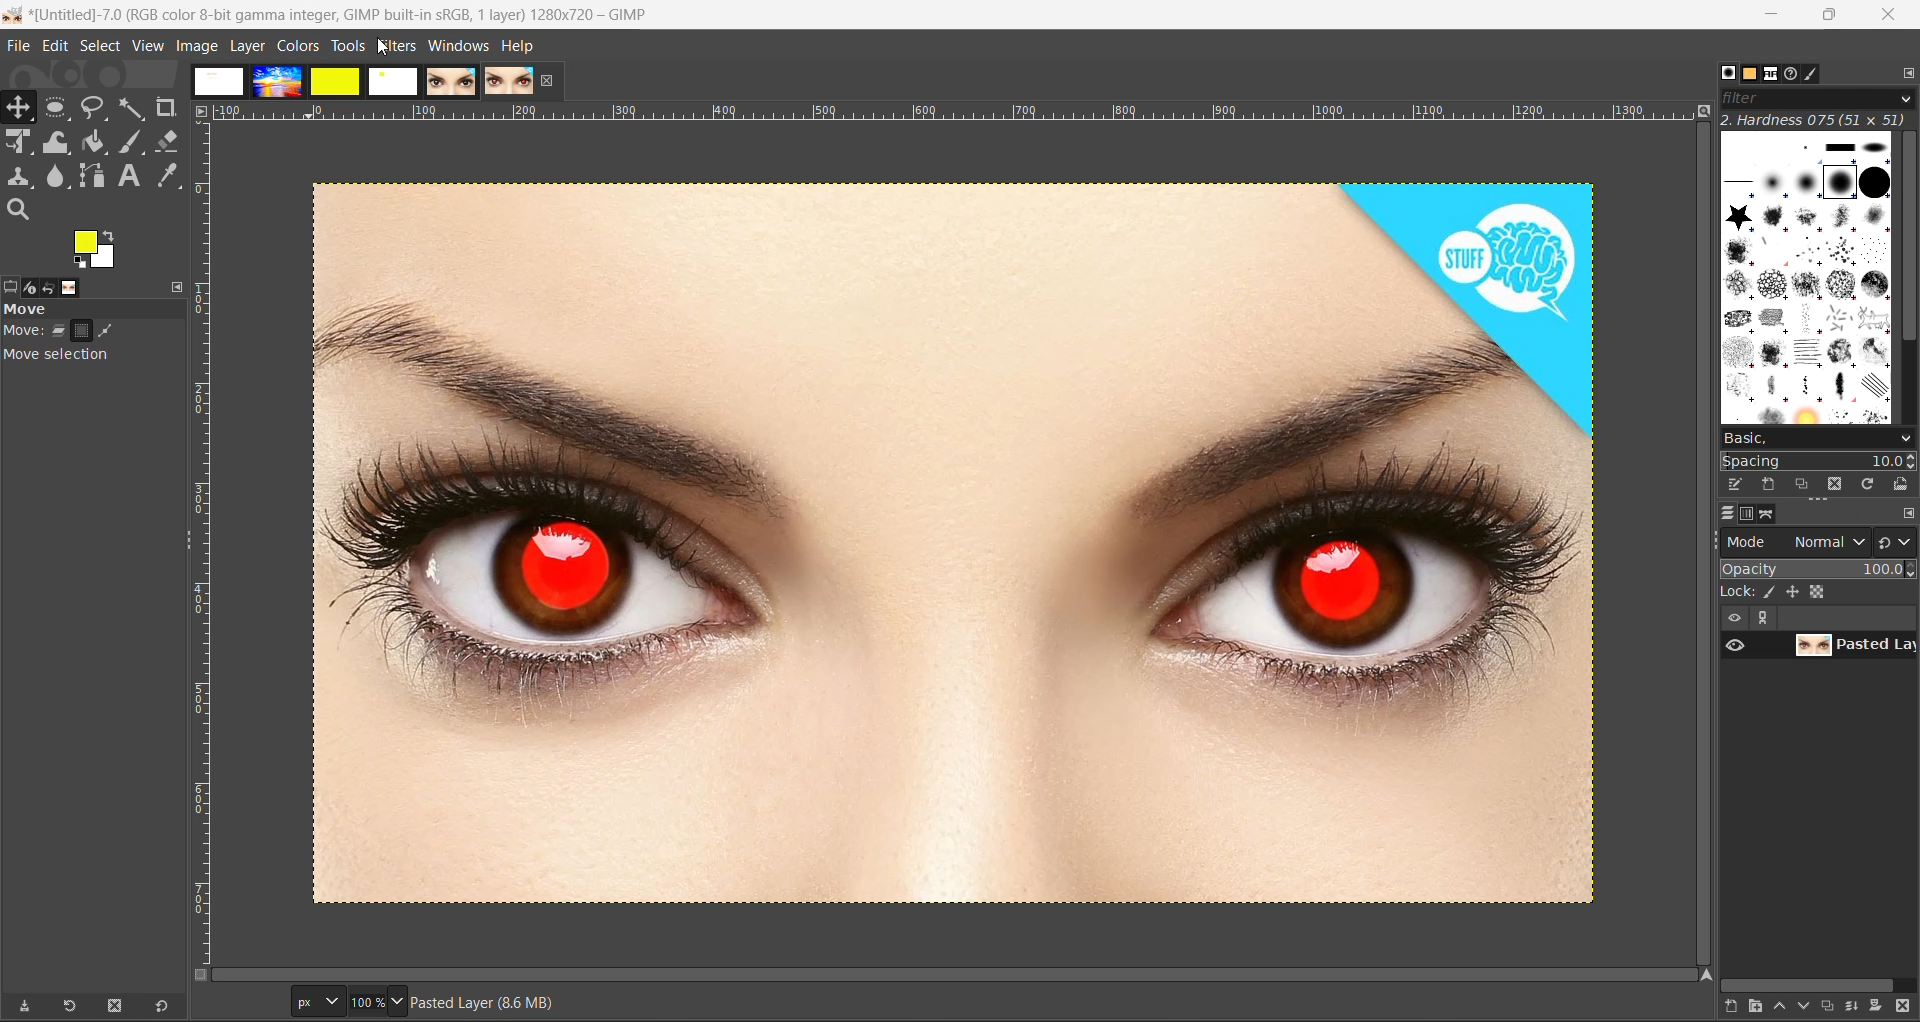 Image resolution: width=1920 pixels, height=1022 pixels. Describe the element at coordinates (1907, 513) in the screenshot. I see `configure` at that location.